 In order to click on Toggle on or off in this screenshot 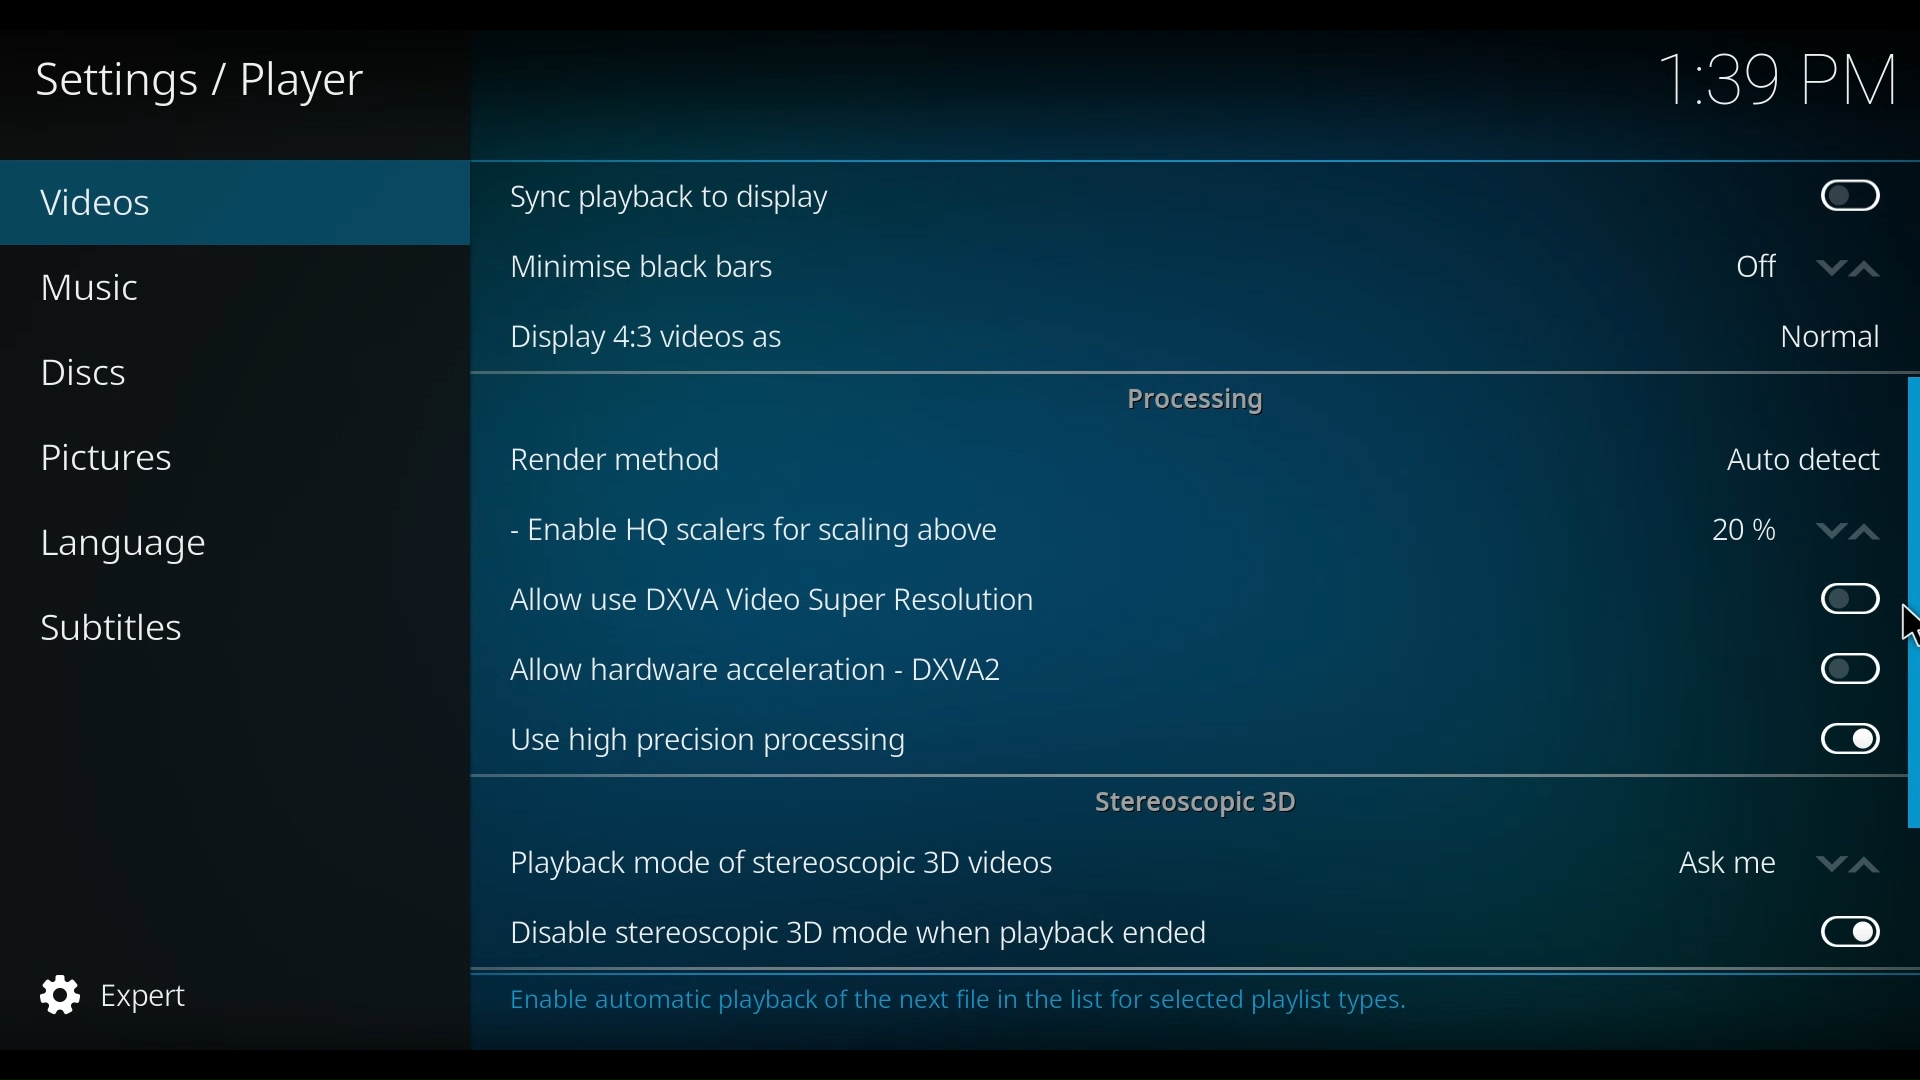, I will do `click(1763, 269)`.